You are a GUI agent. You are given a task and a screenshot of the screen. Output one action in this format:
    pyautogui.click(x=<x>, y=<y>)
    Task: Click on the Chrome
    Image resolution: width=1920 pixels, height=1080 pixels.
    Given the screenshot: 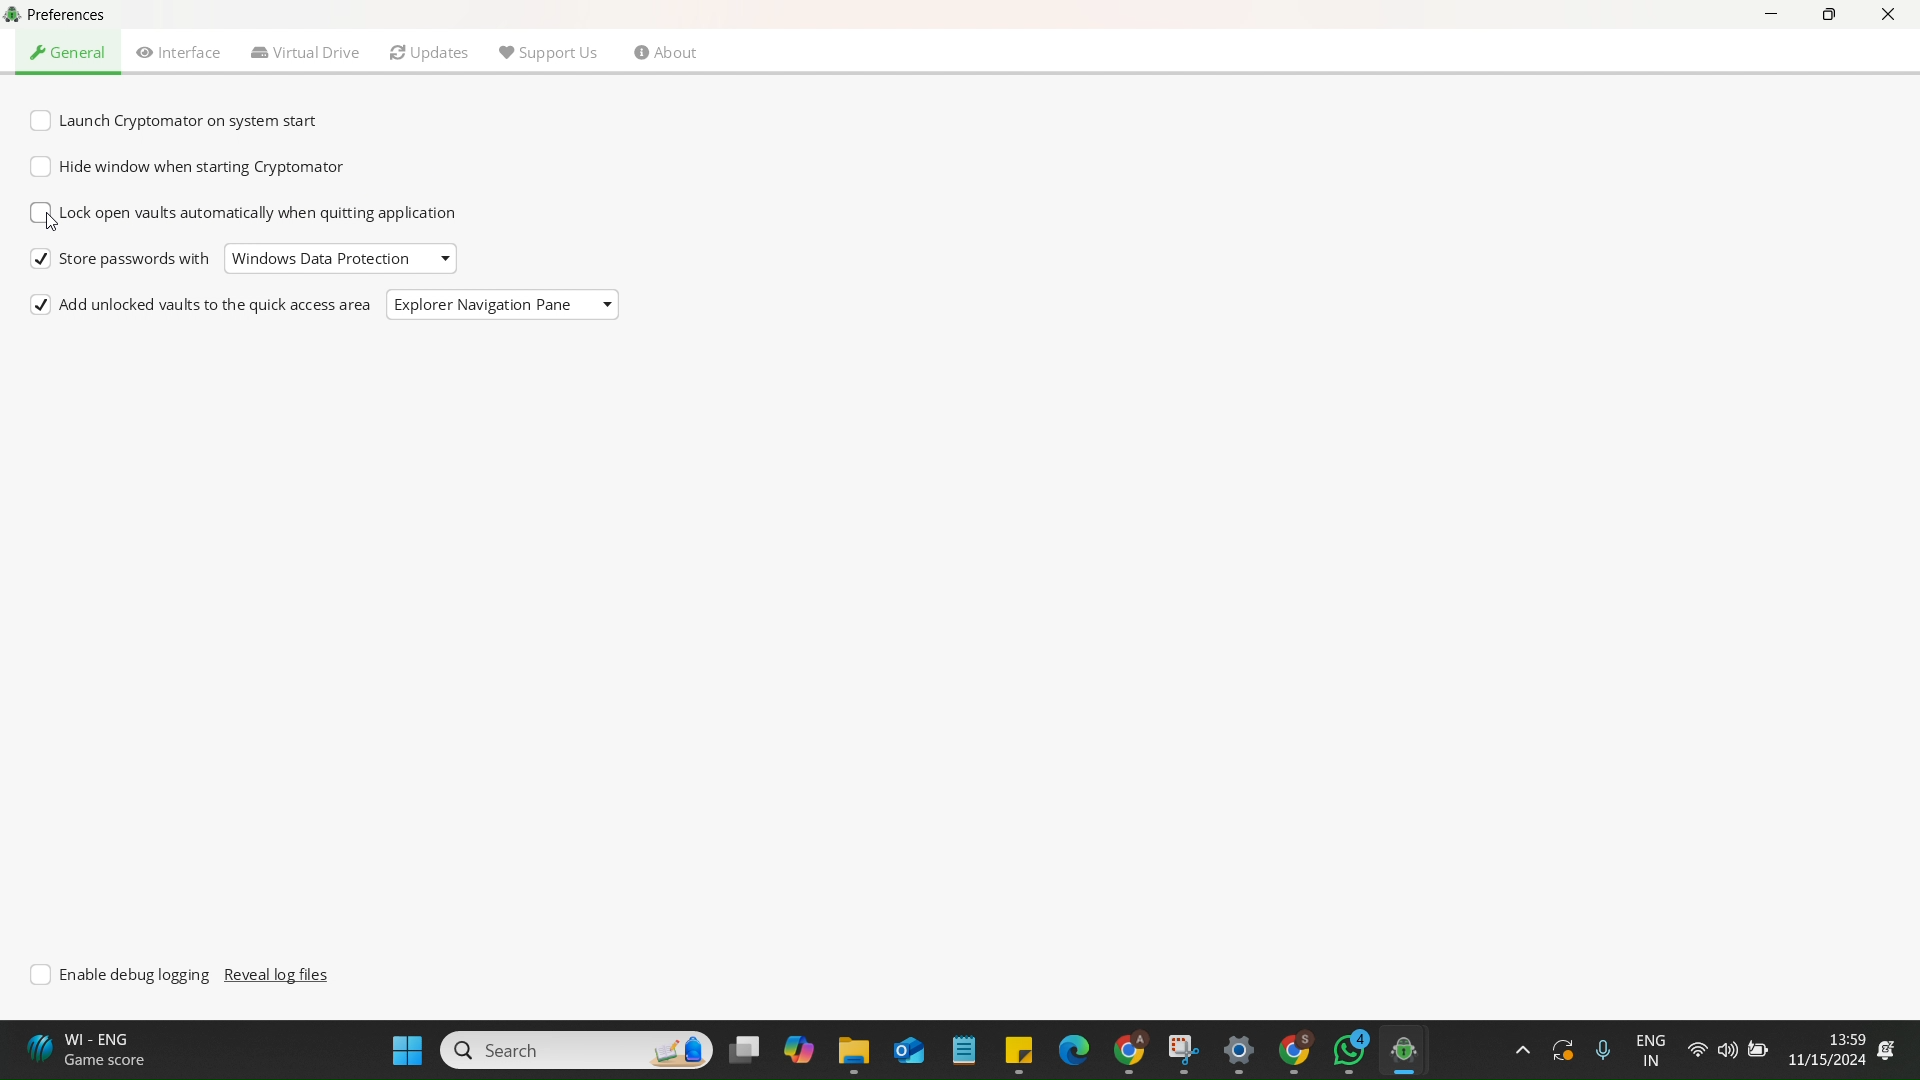 What is the action you would take?
    pyautogui.click(x=1293, y=1052)
    